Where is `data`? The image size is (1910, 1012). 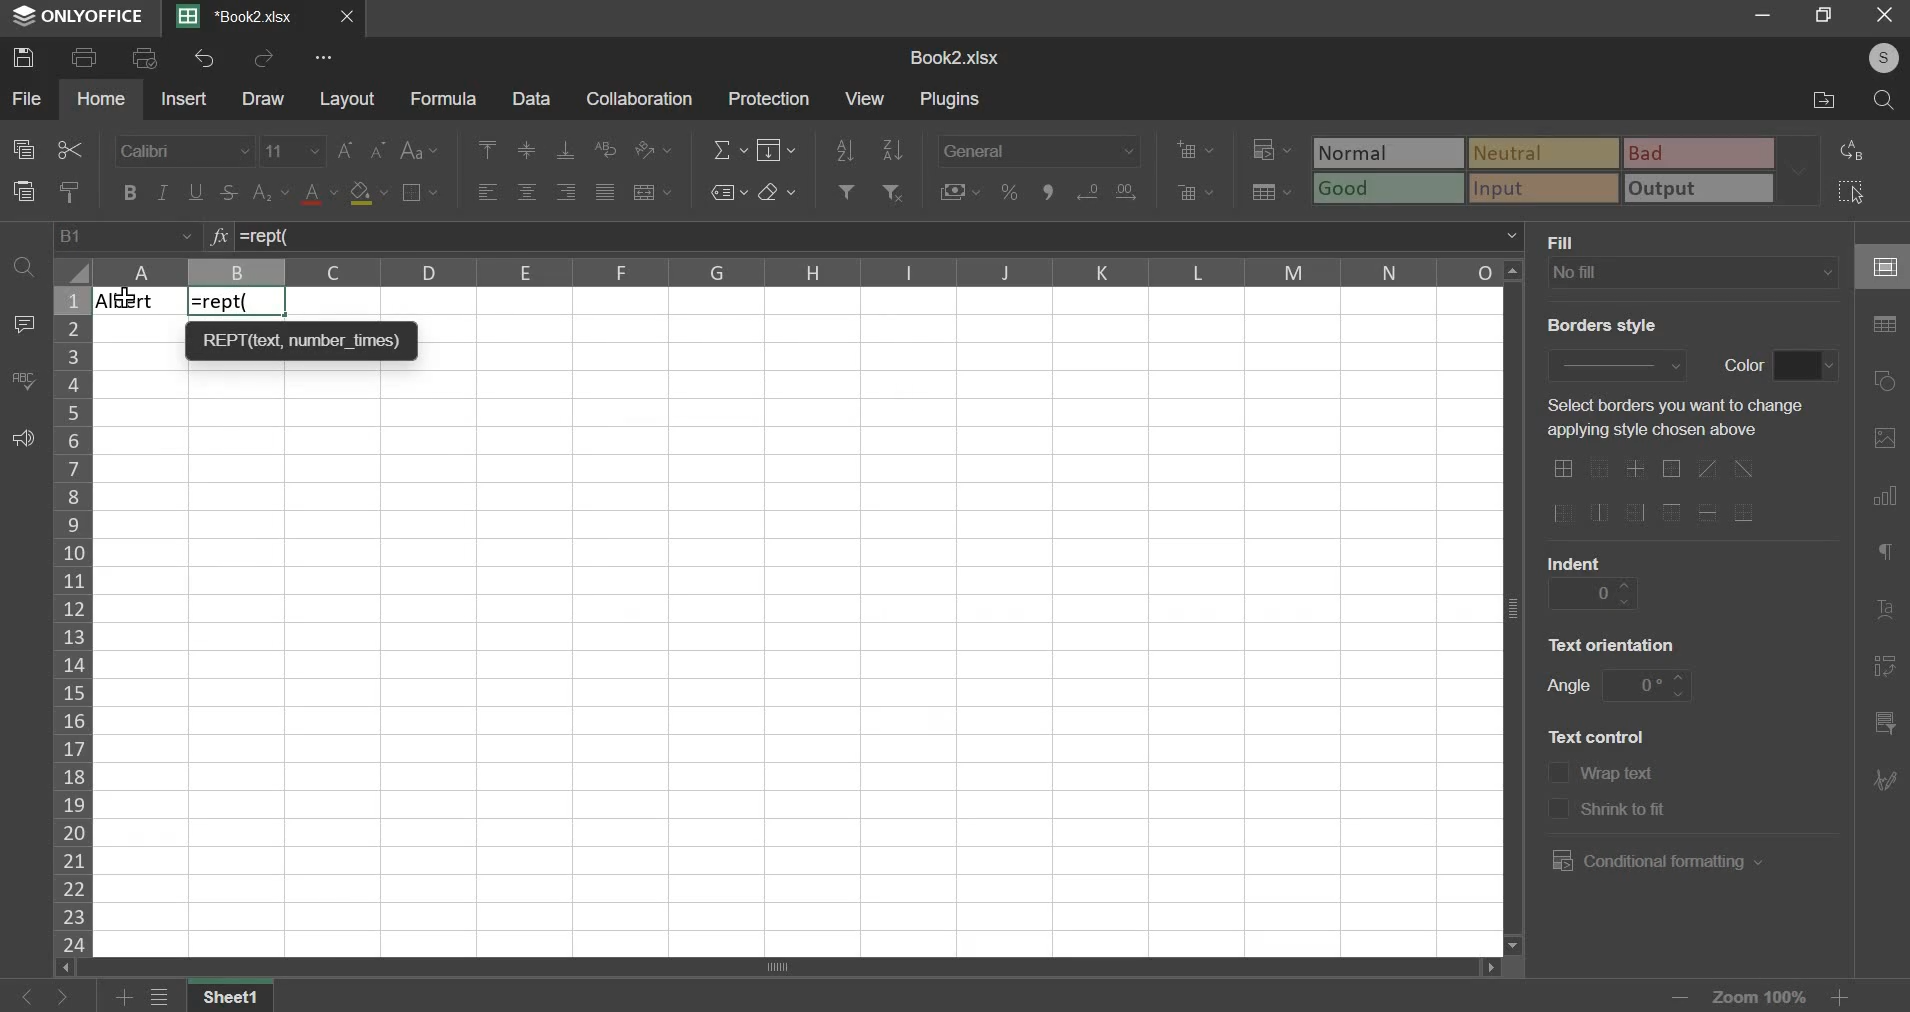 data is located at coordinates (535, 99).